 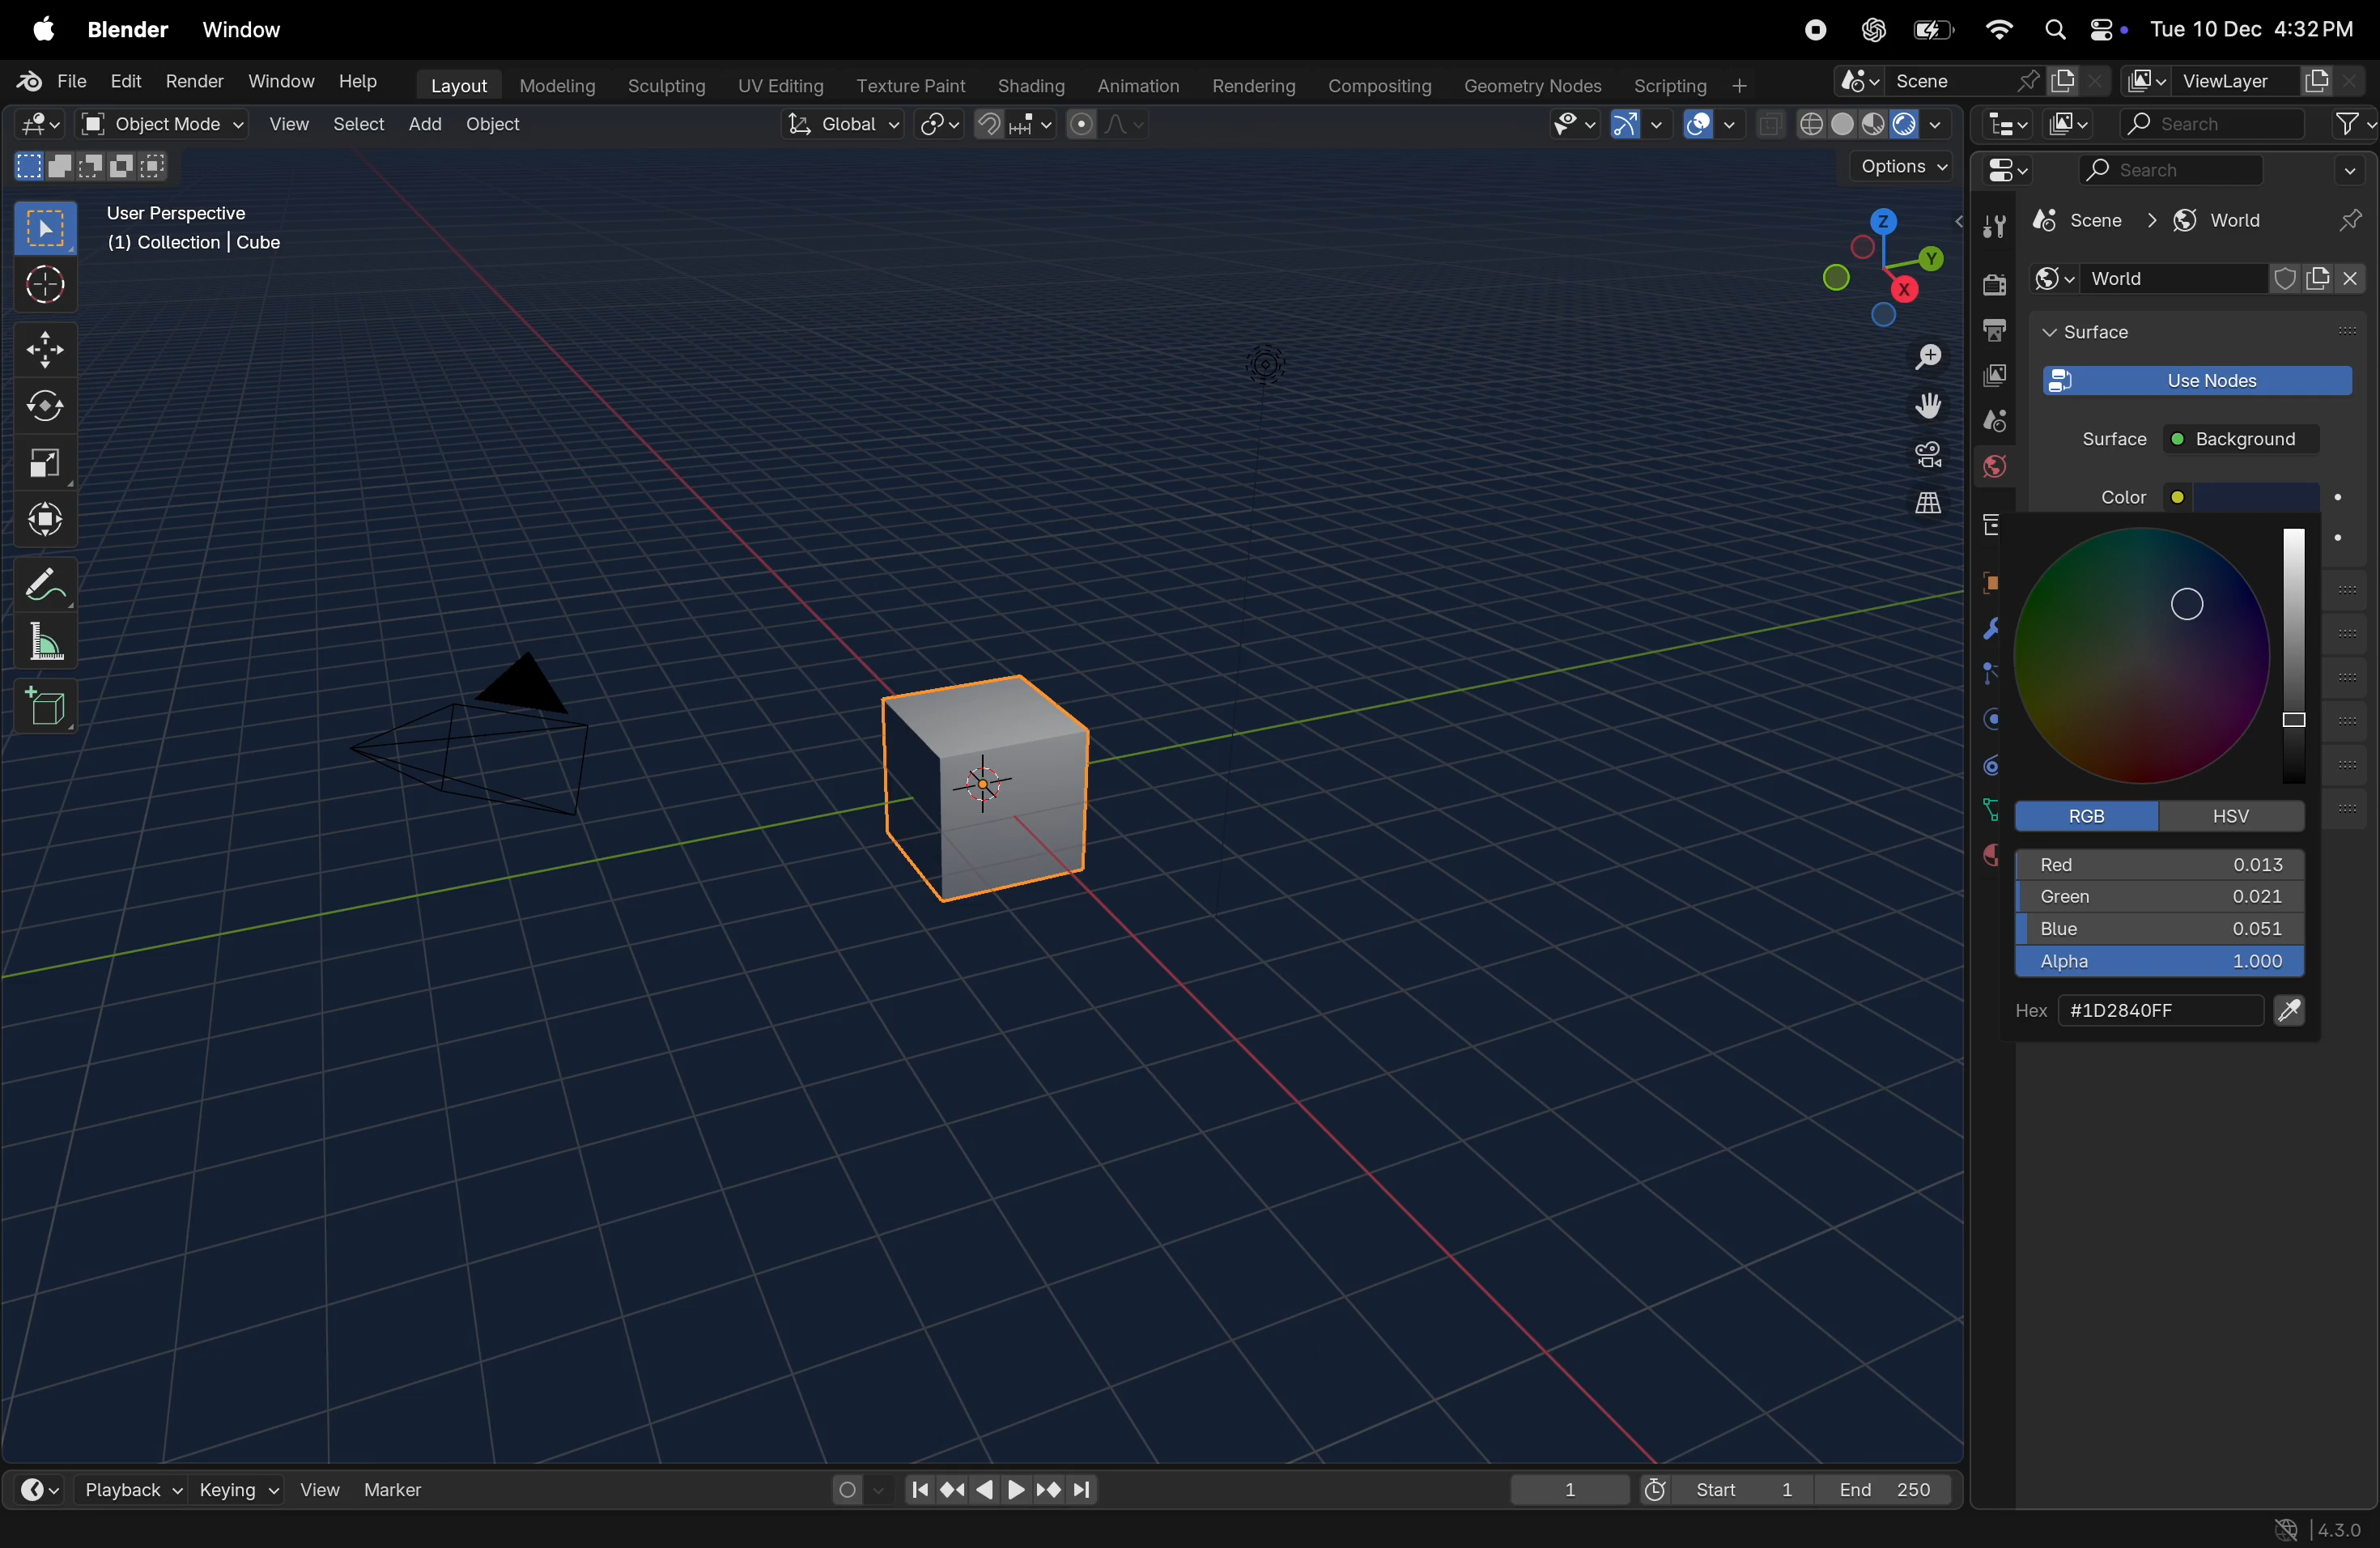 I want to click on , so click(x=426, y=125).